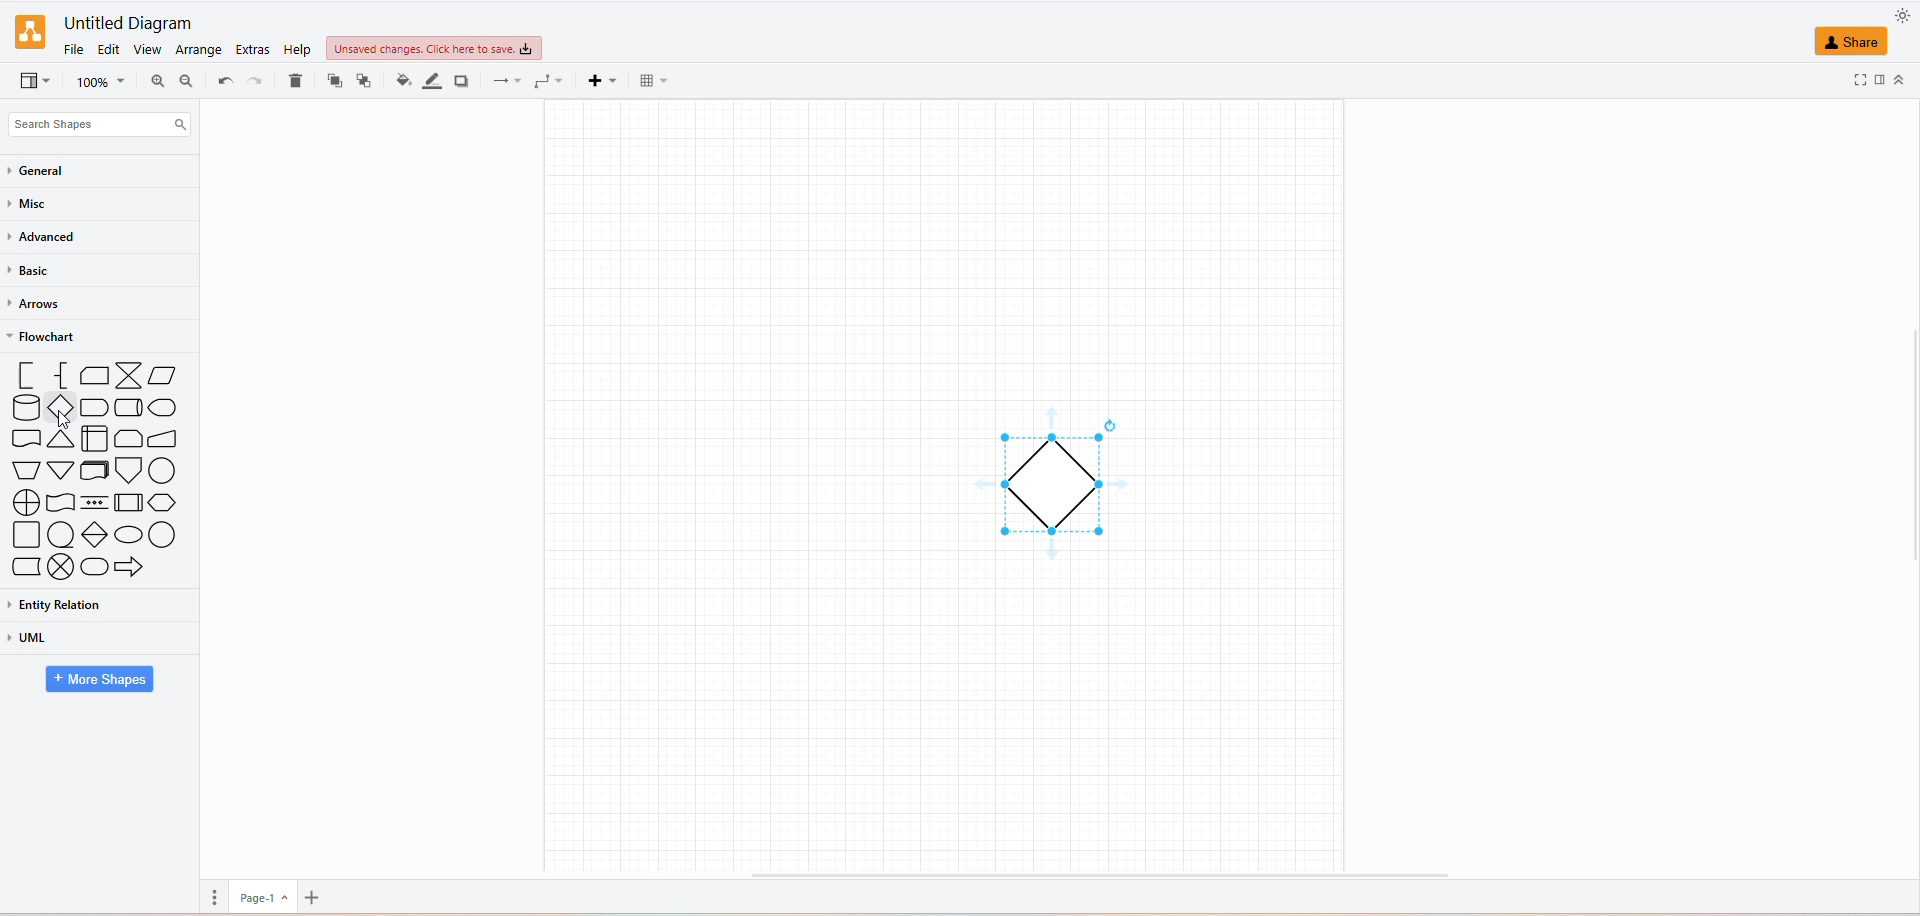 The width and height of the screenshot is (1920, 916). I want to click on COLLAPSE, so click(1898, 77).